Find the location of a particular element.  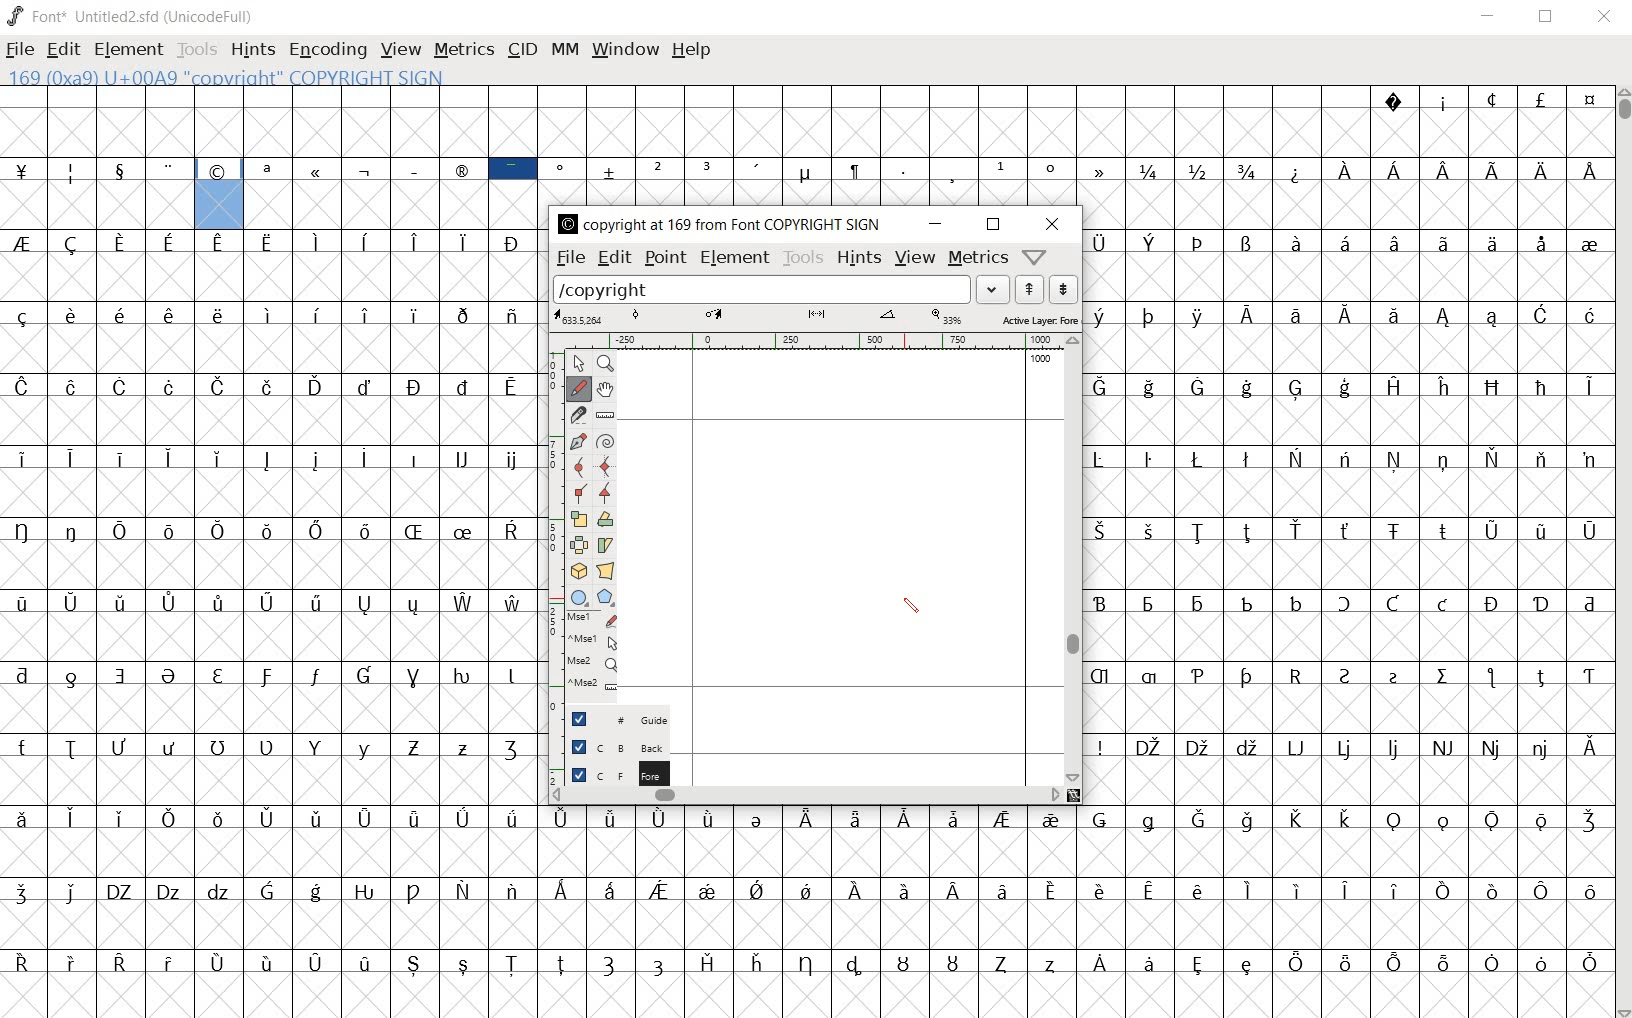

ruler is located at coordinates (814, 341).